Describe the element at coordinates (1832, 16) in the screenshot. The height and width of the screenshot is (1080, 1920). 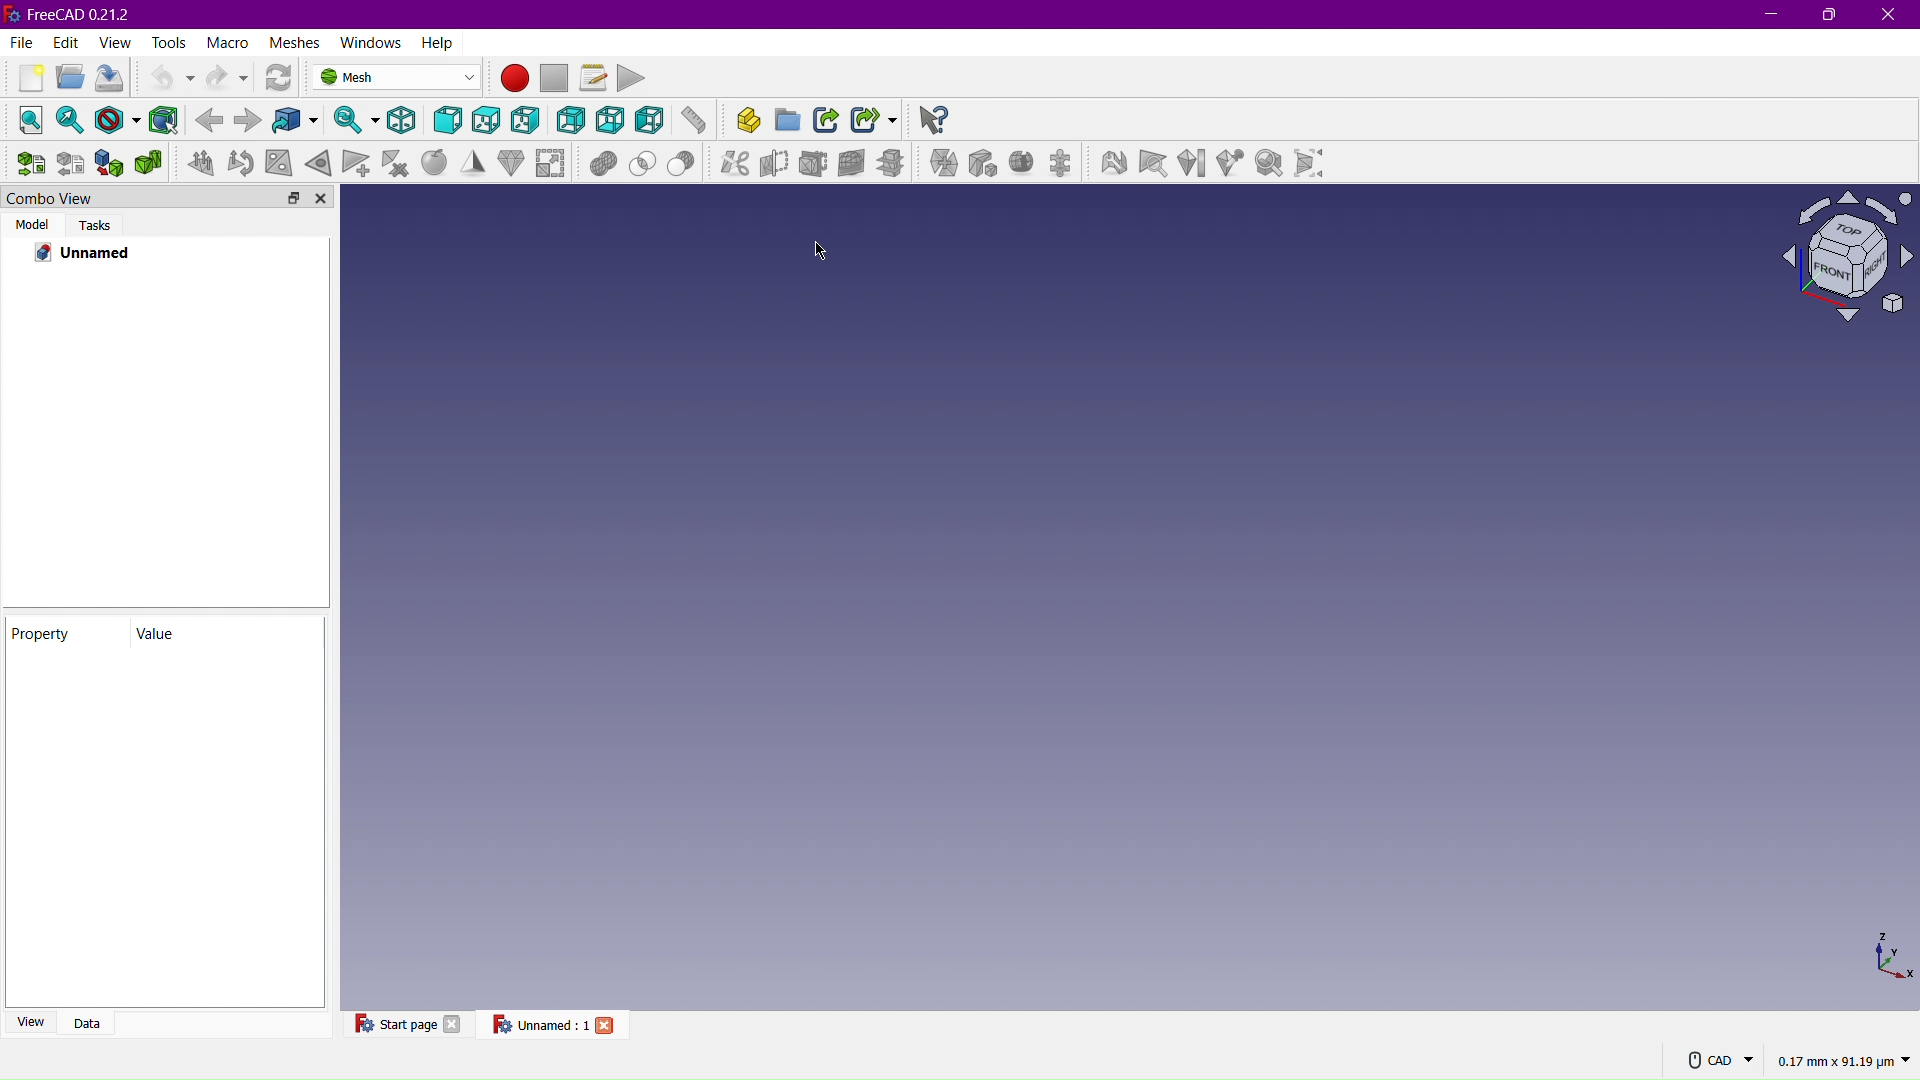
I see `Maximize` at that location.